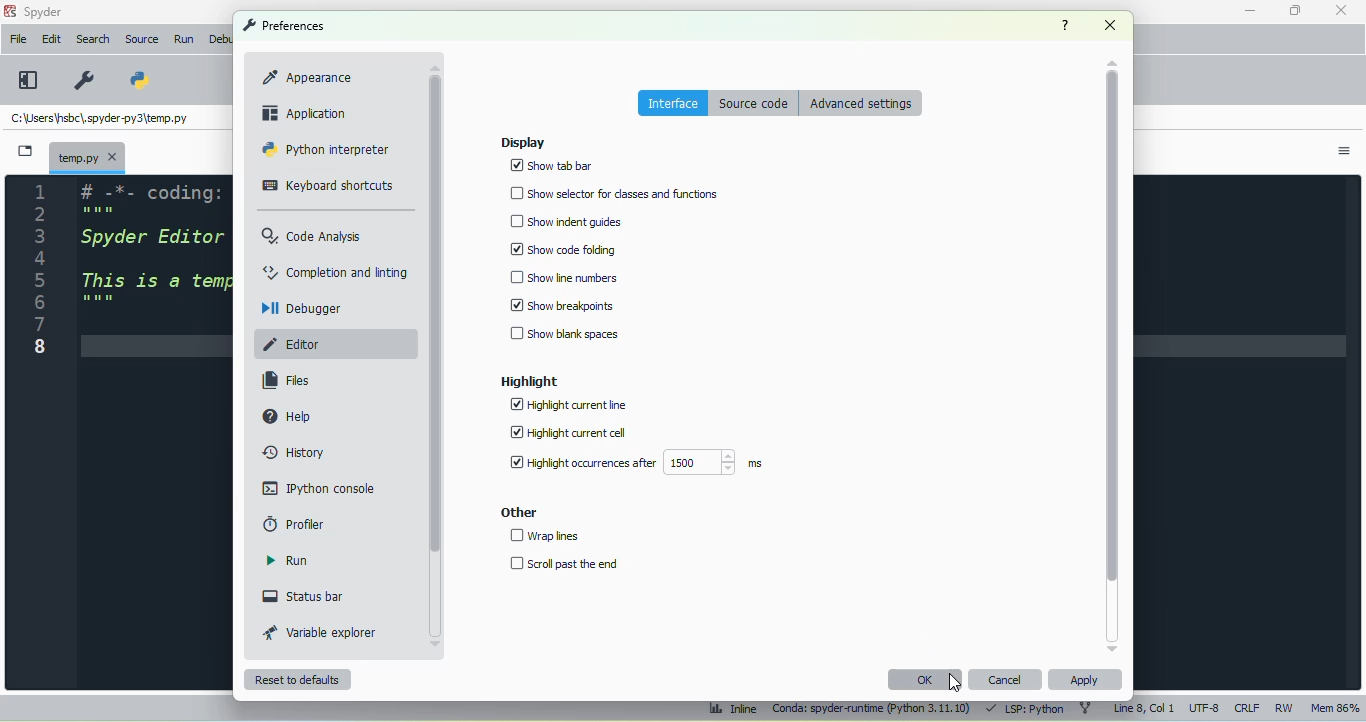 The height and width of the screenshot is (722, 1366). I want to click on minimize, so click(1249, 11).